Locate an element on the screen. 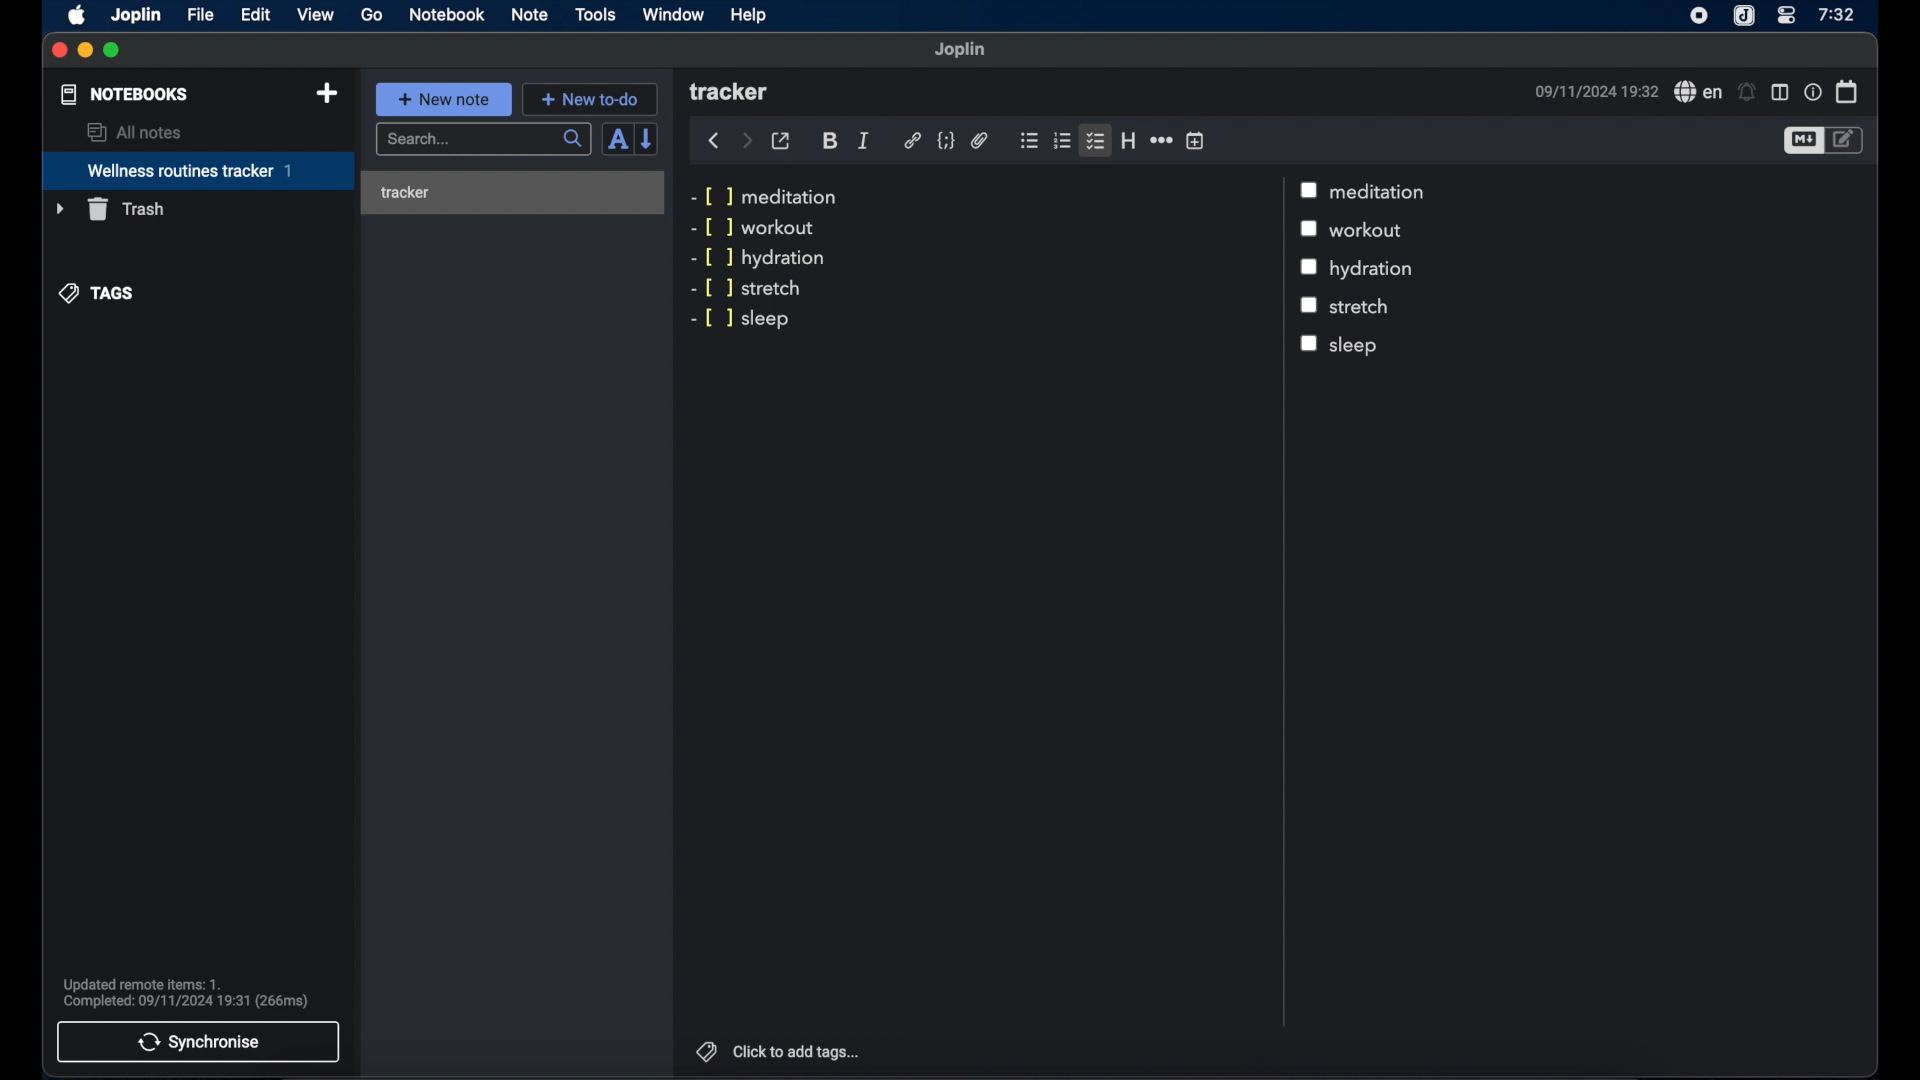 This screenshot has height=1080, width=1920. set alarms is located at coordinates (1747, 92).